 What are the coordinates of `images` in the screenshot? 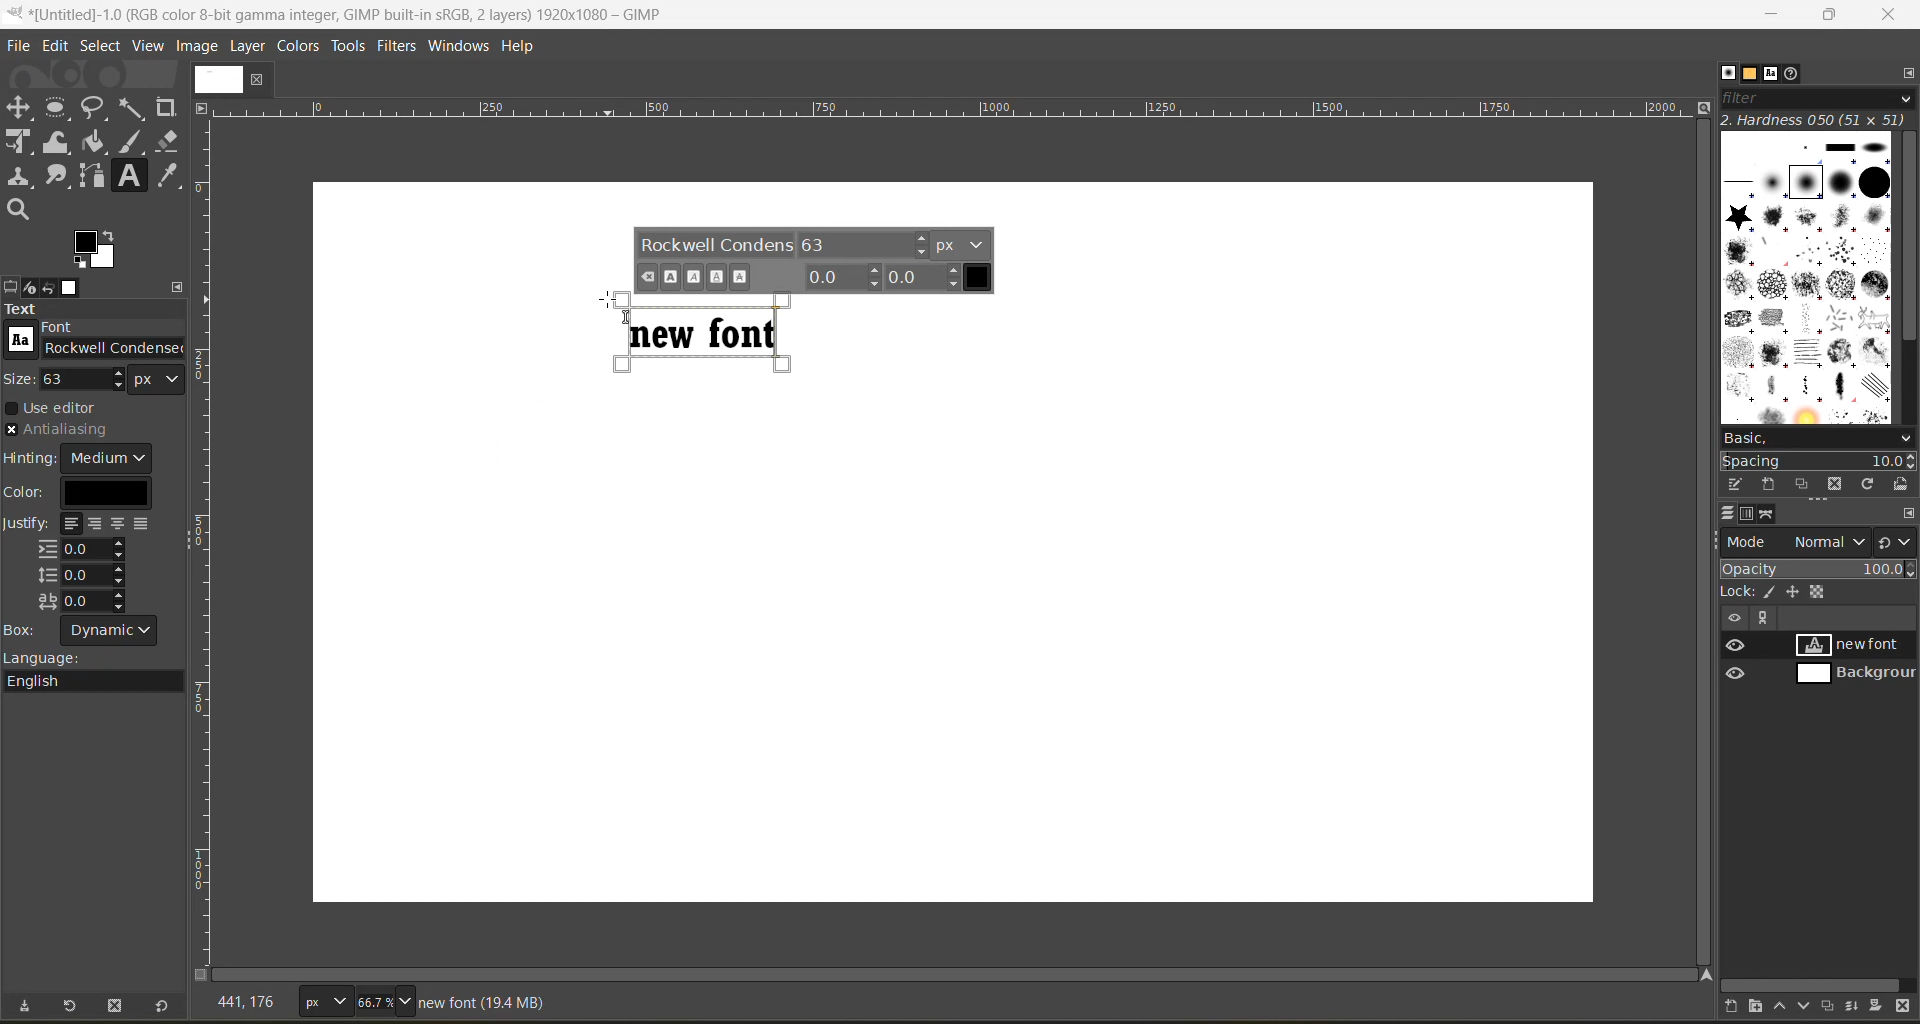 It's located at (75, 288).